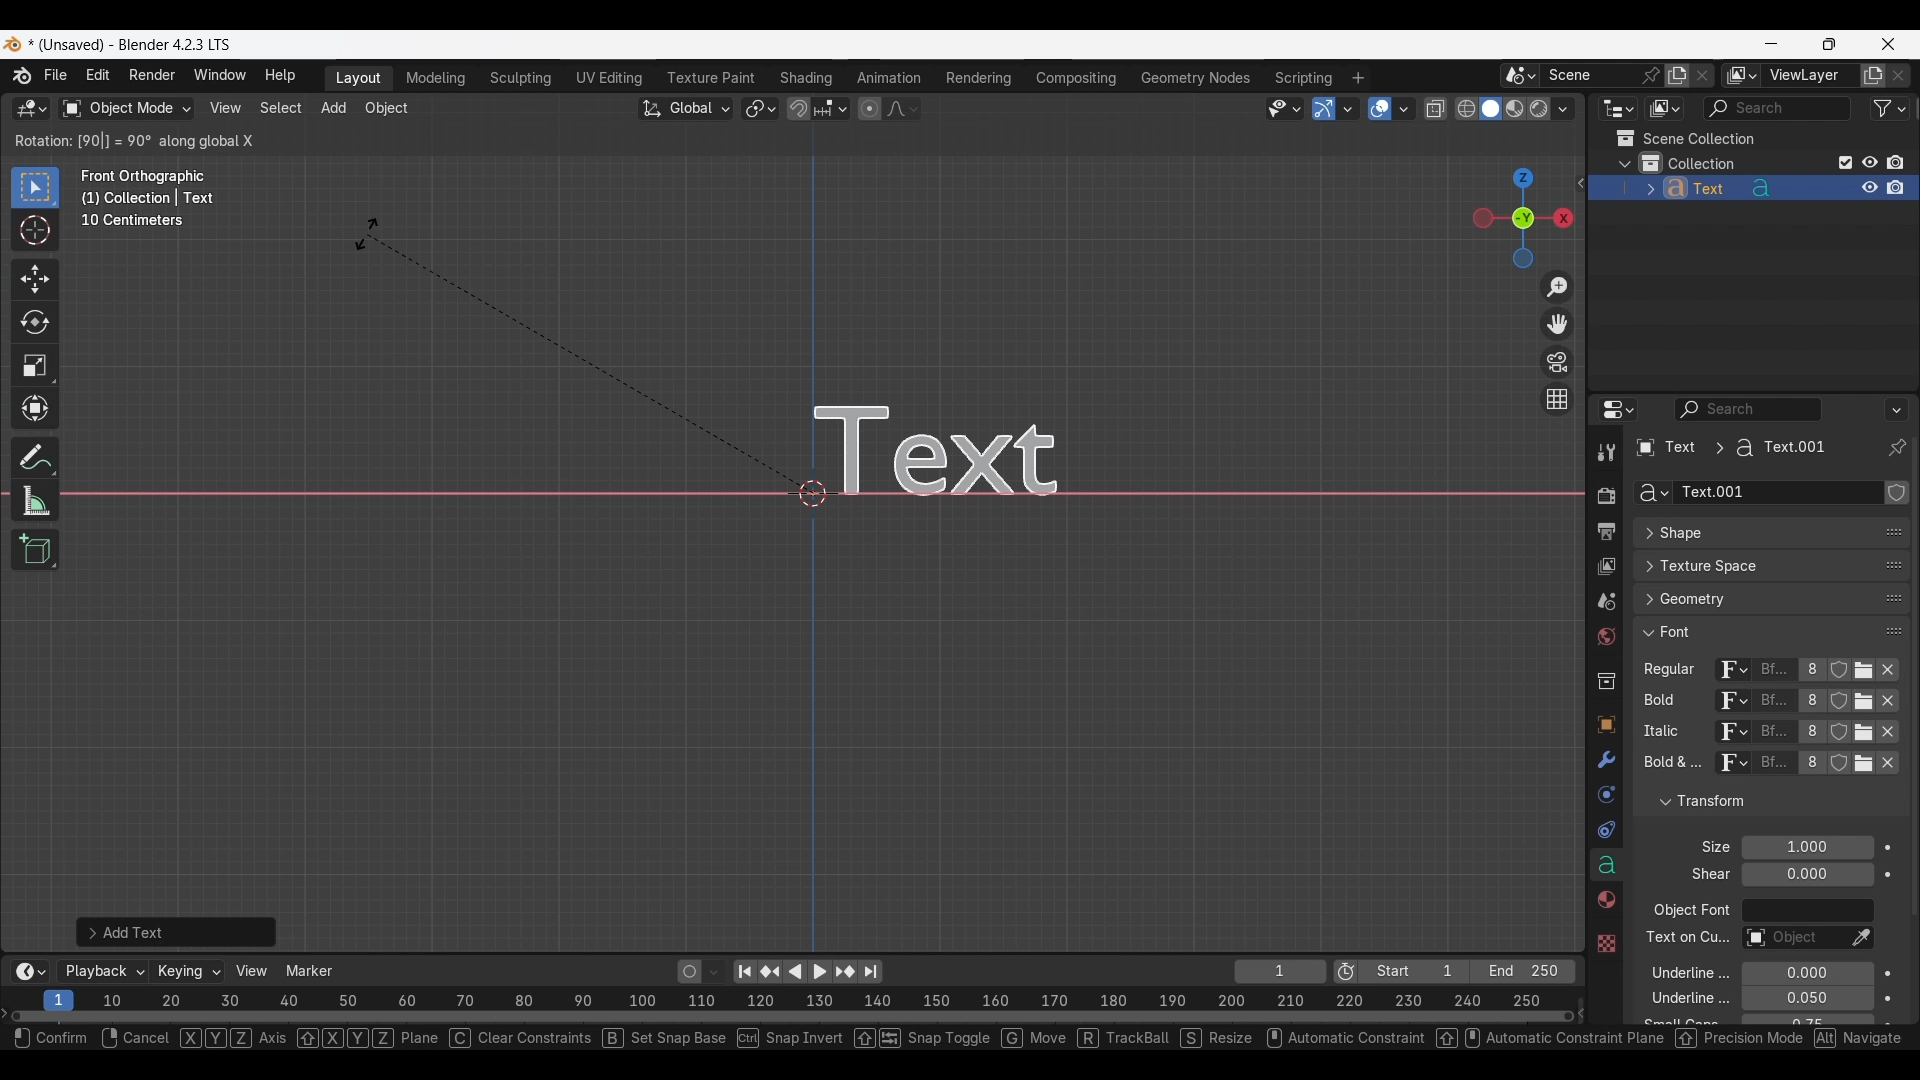  I want to click on Play animation, so click(806, 972).